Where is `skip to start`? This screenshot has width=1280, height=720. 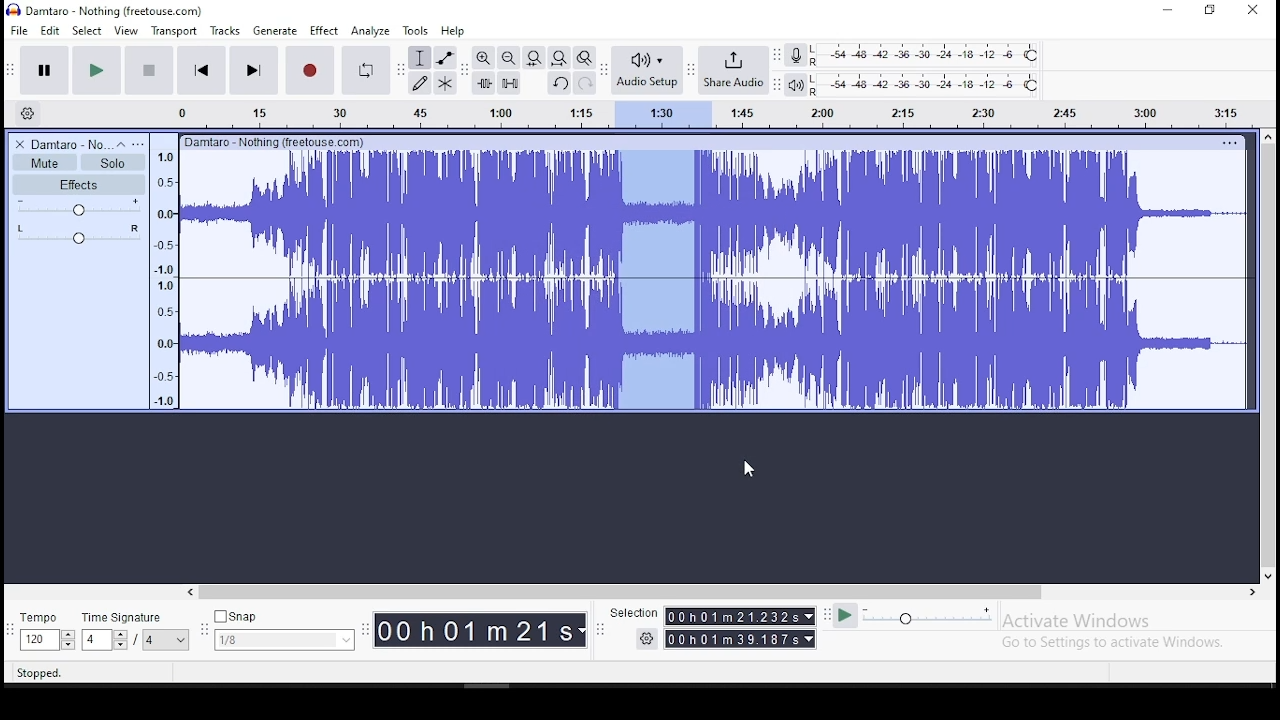
skip to start is located at coordinates (202, 69).